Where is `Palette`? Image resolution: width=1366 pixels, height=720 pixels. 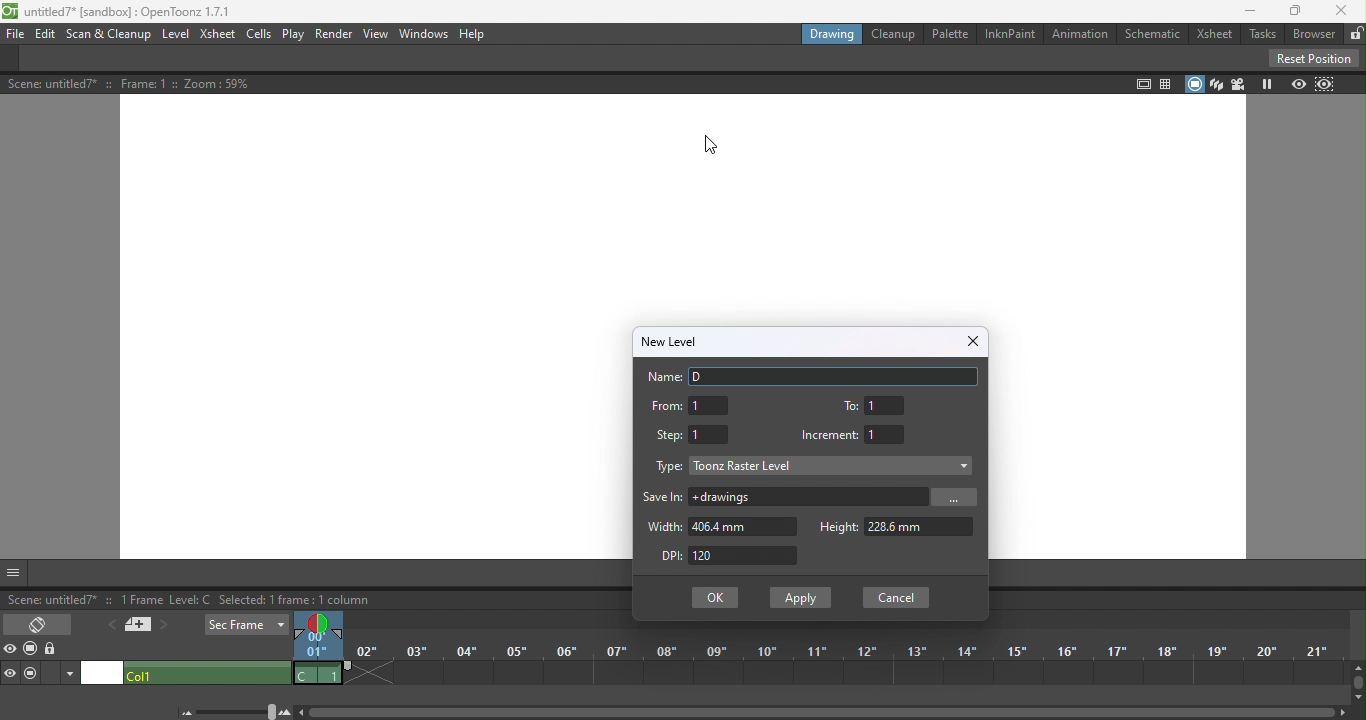
Palette is located at coordinates (951, 34).